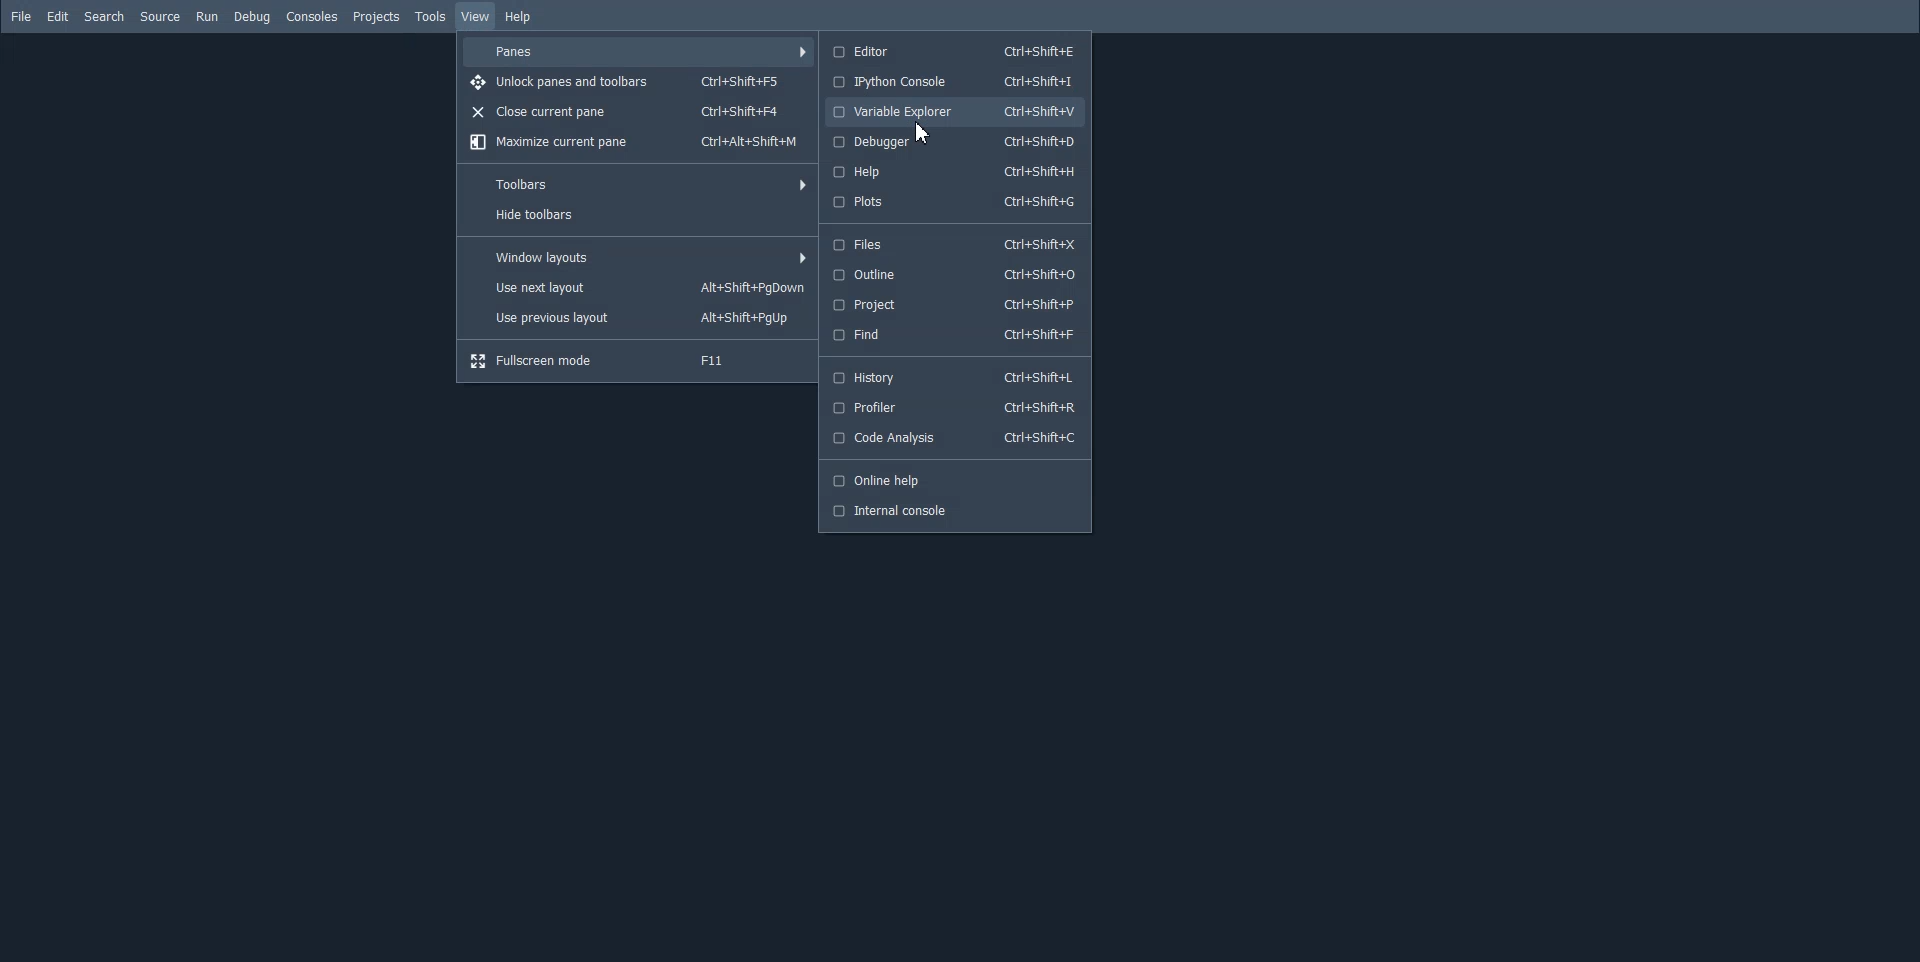 The image size is (1920, 962). What do you see at coordinates (952, 334) in the screenshot?
I see `Find` at bounding box center [952, 334].